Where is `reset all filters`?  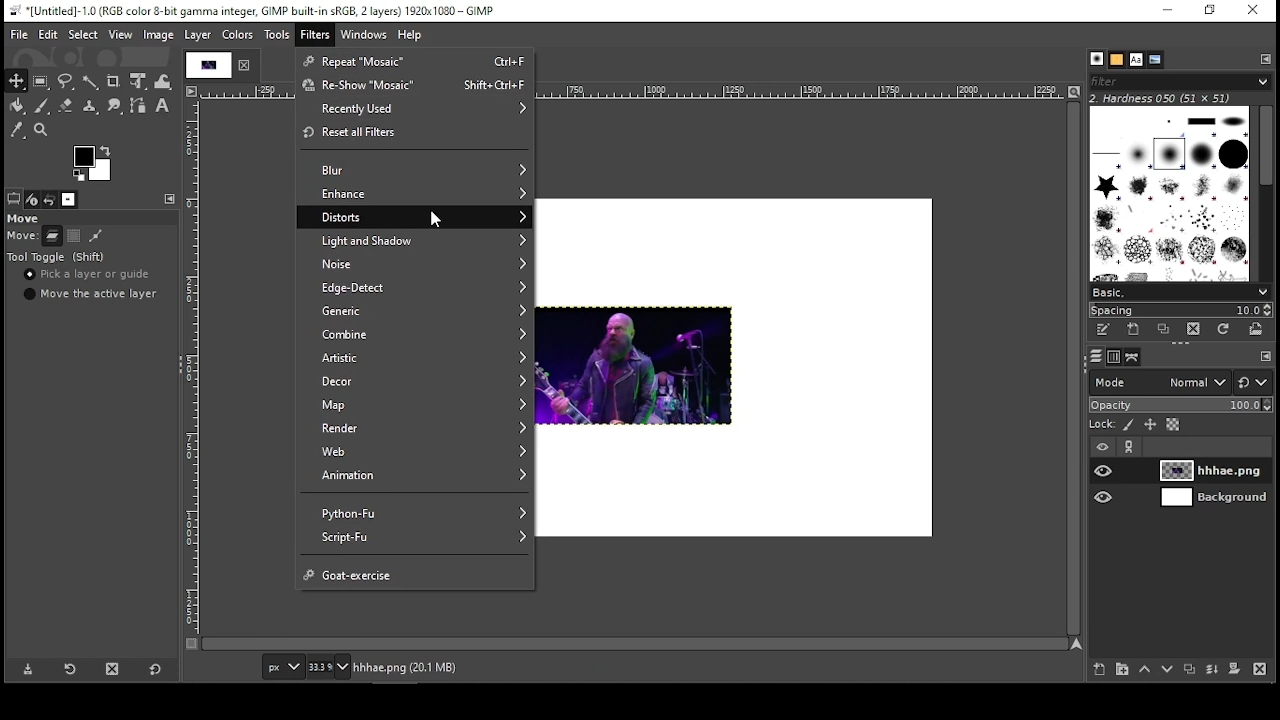 reset all filters is located at coordinates (413, 133).